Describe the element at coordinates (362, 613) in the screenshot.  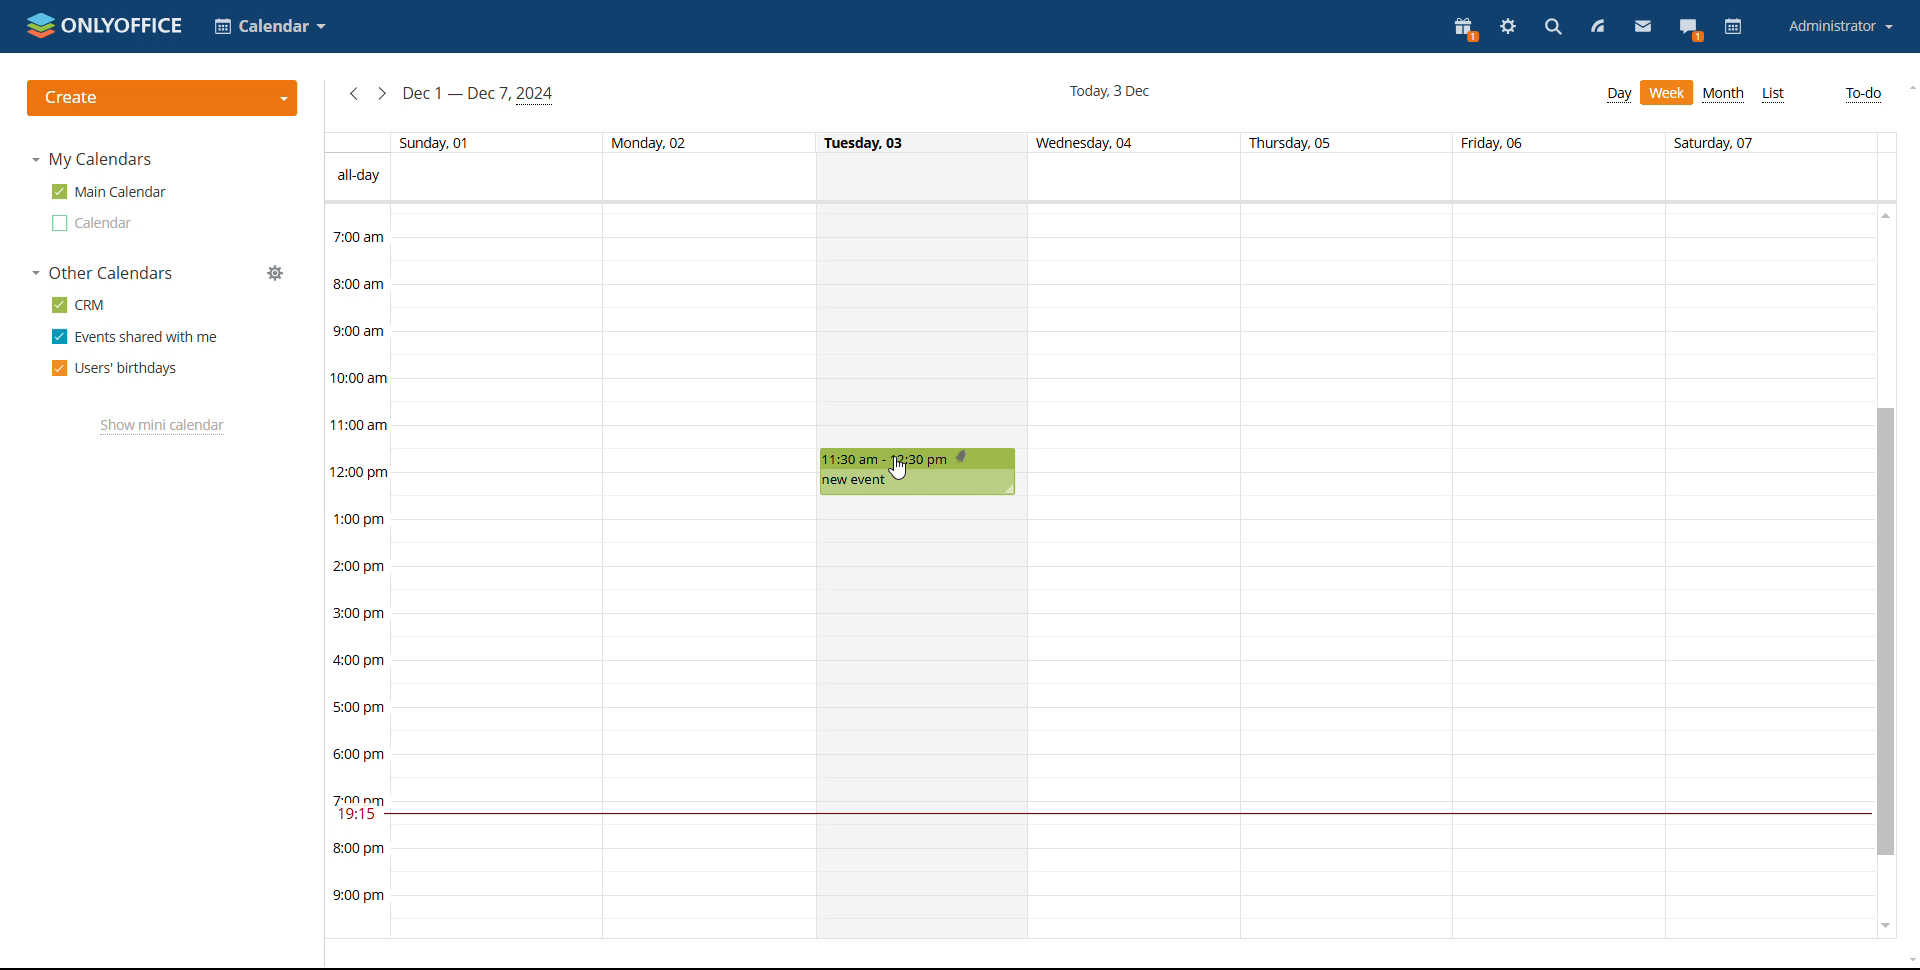
I see `3:00 pm` at that location.